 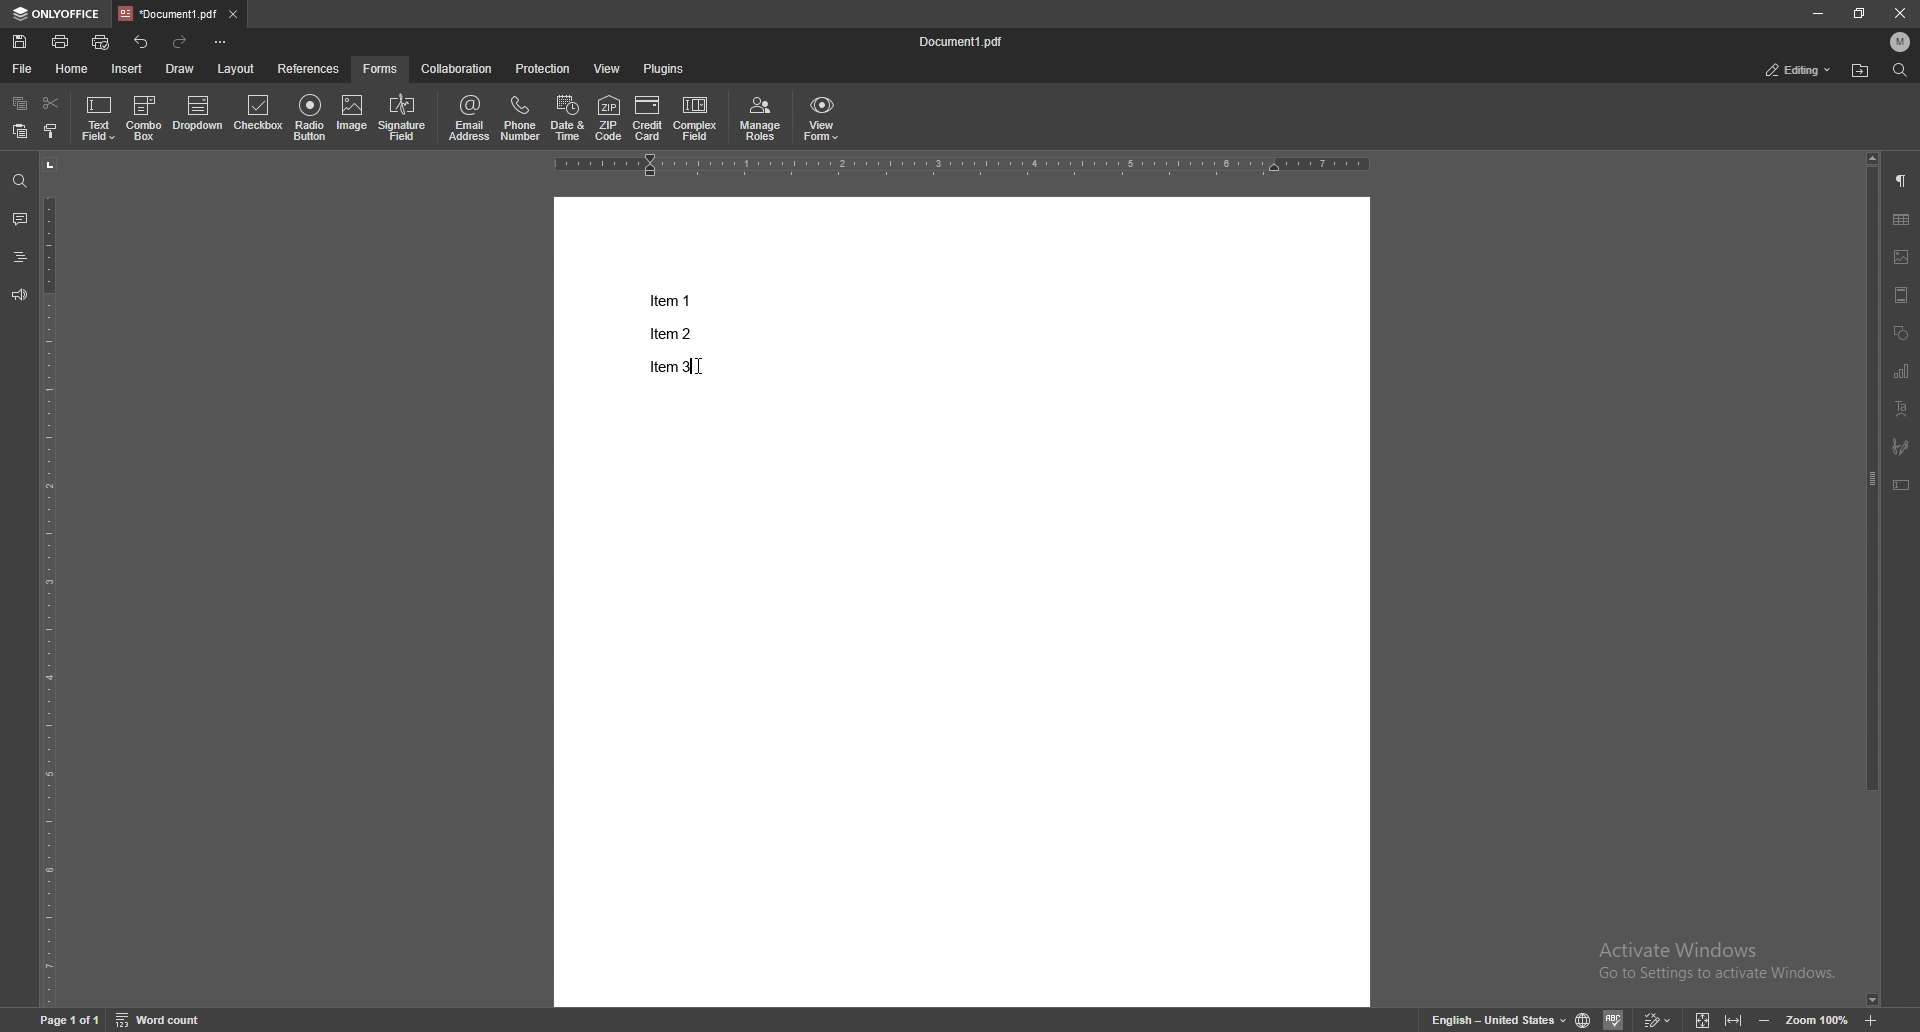 I want to click on text field, so click(x=98, y=119).